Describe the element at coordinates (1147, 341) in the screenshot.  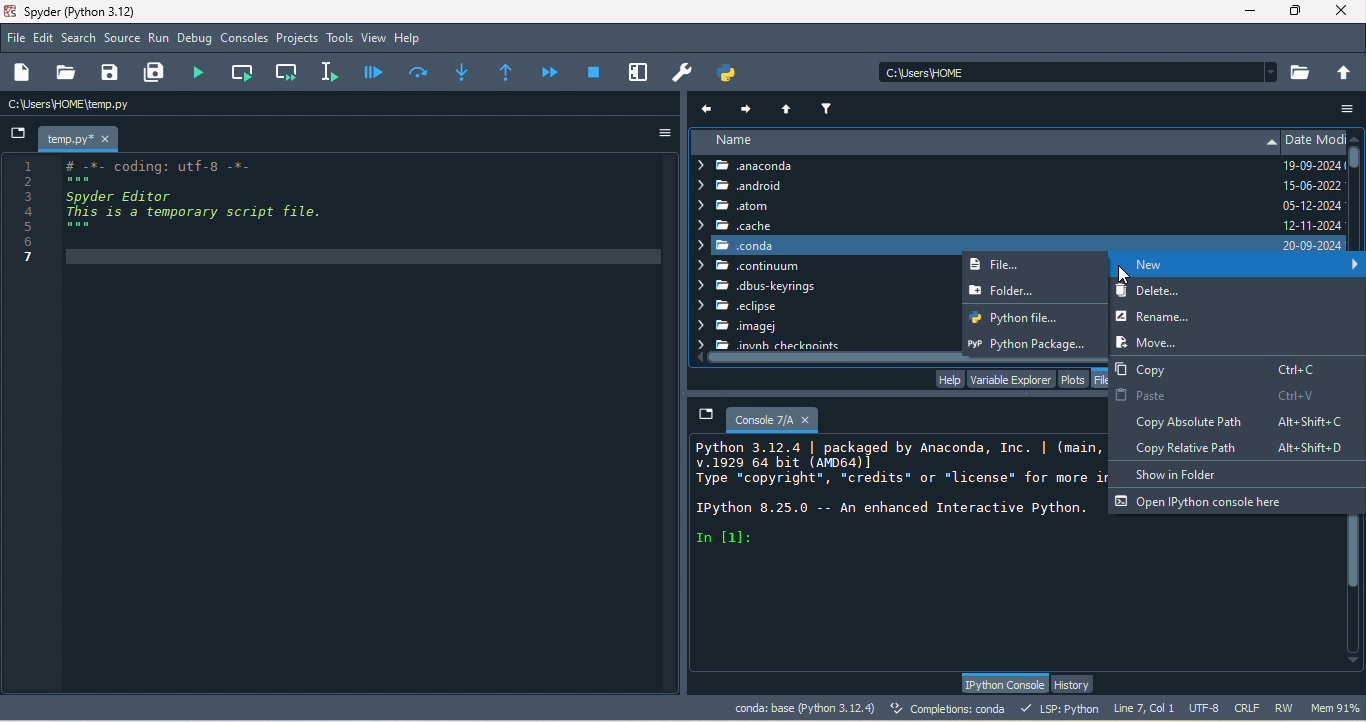
I see `move` at that location.